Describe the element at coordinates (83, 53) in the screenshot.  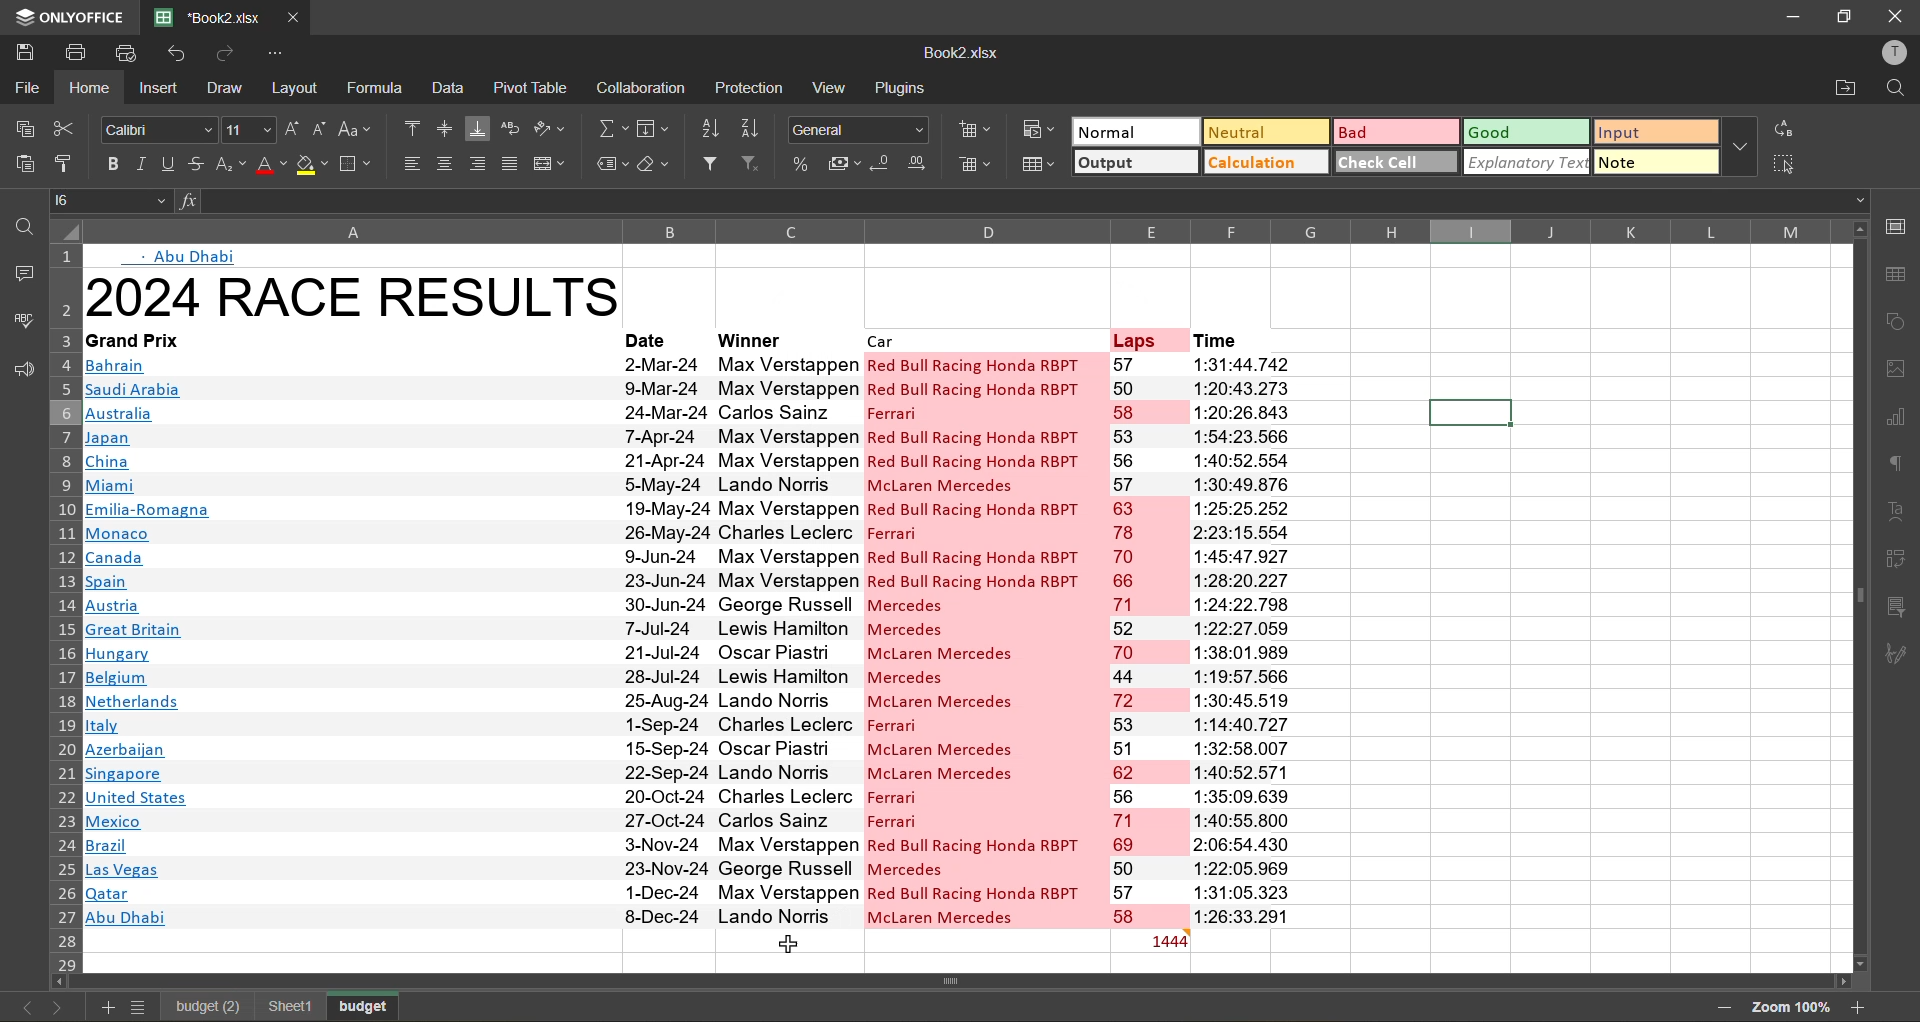
I see `print` at that location.